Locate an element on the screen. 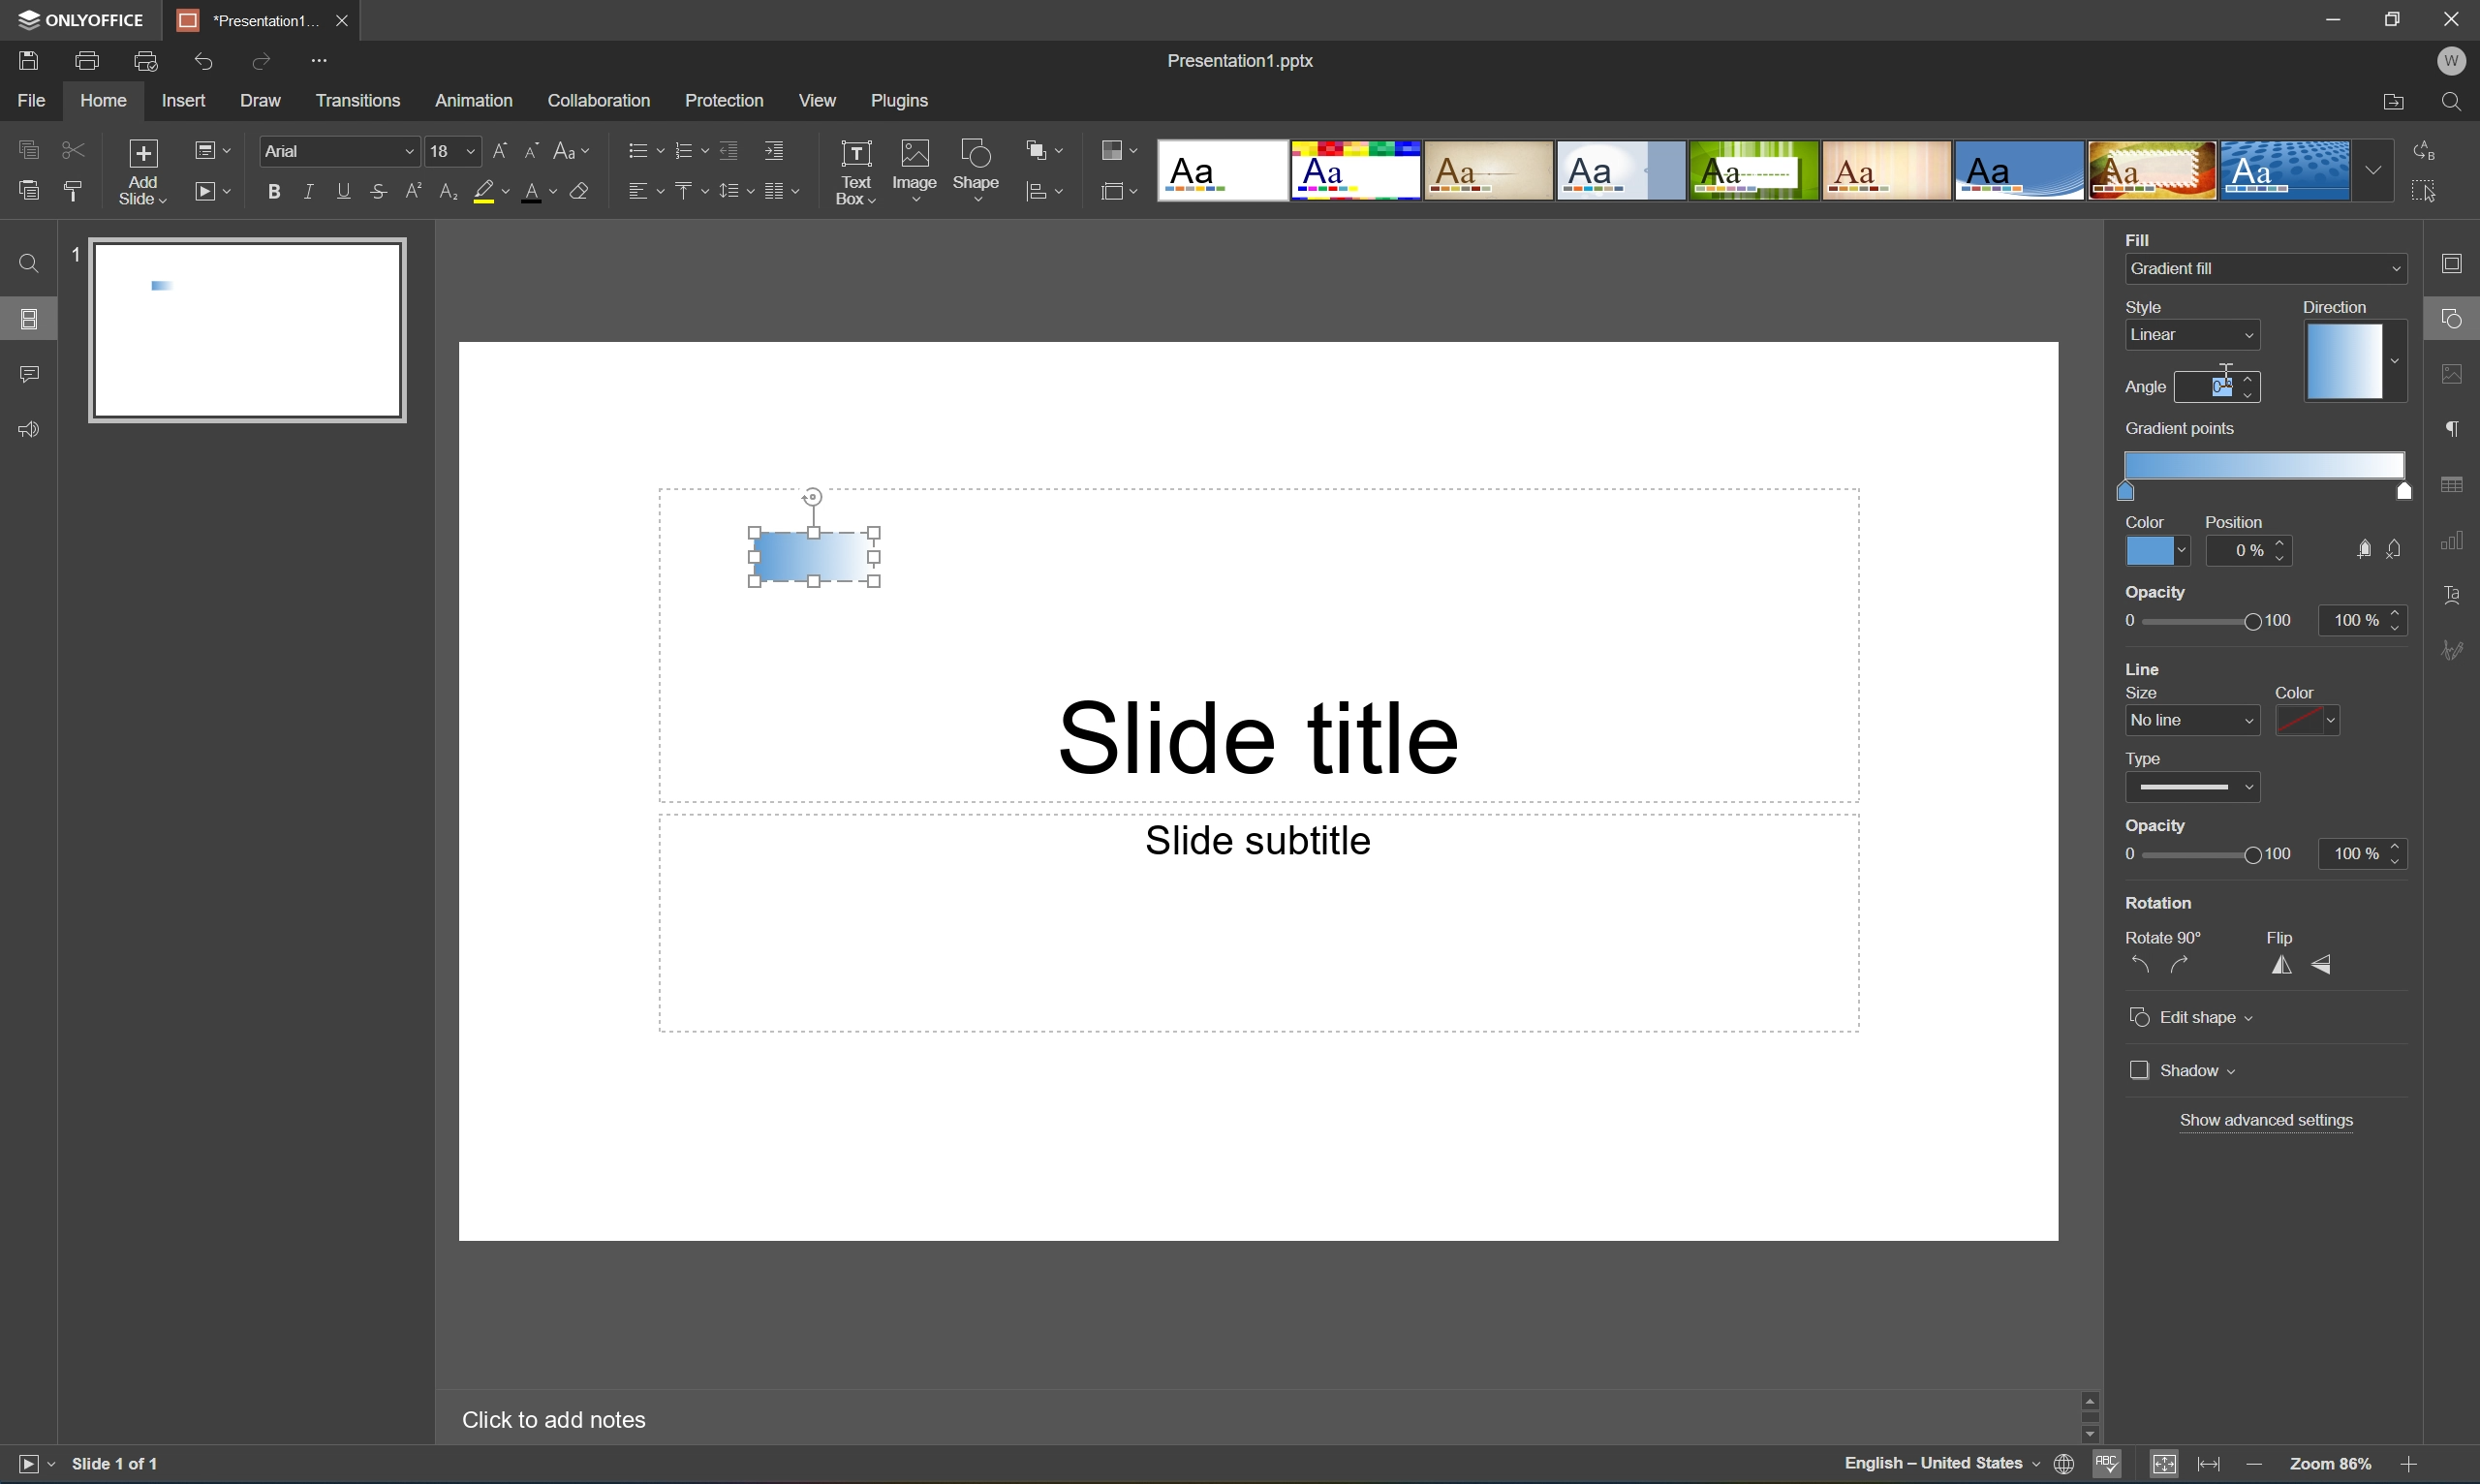 The image size is (2480, 1484). Direction is located at coordinates (2333, 305).